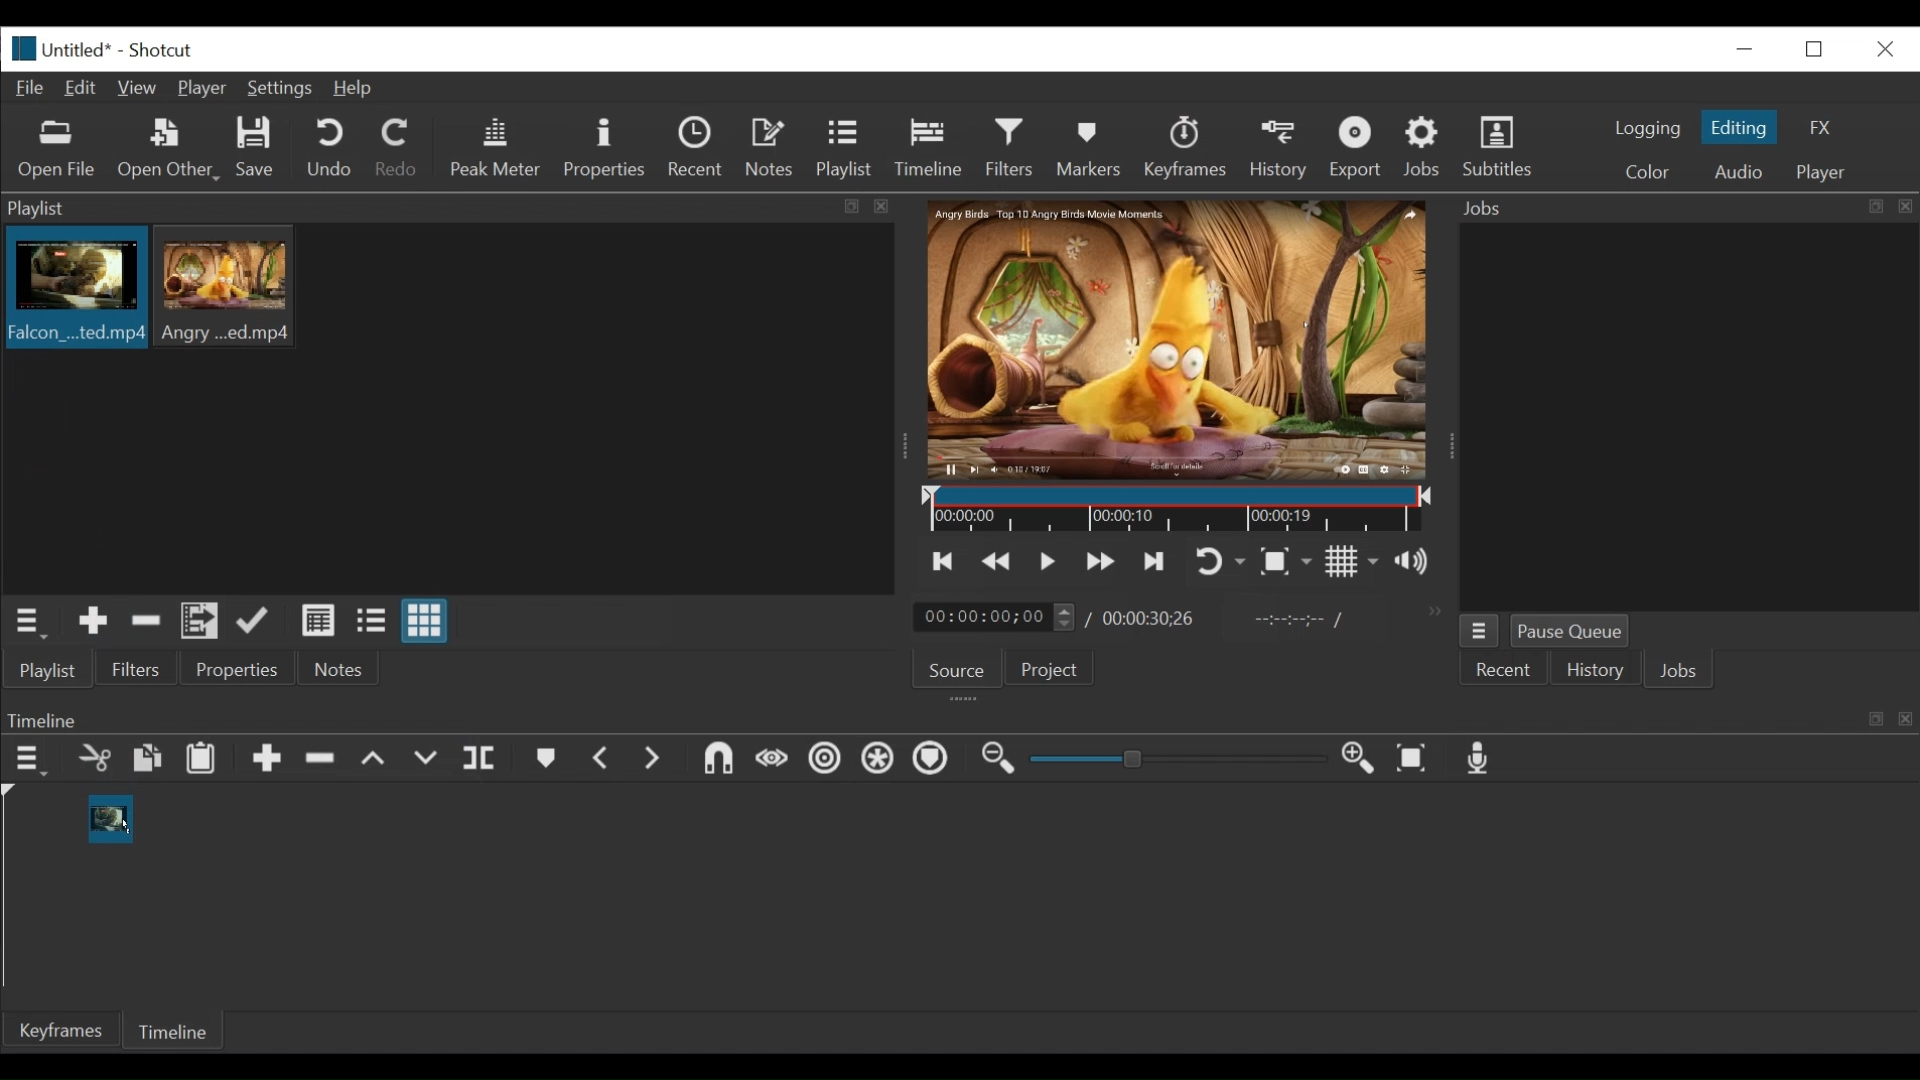 The image size is (1920, 1080). Describe the element at coordinates (397, 151) in the screenshot. I see `Redo` at that location.